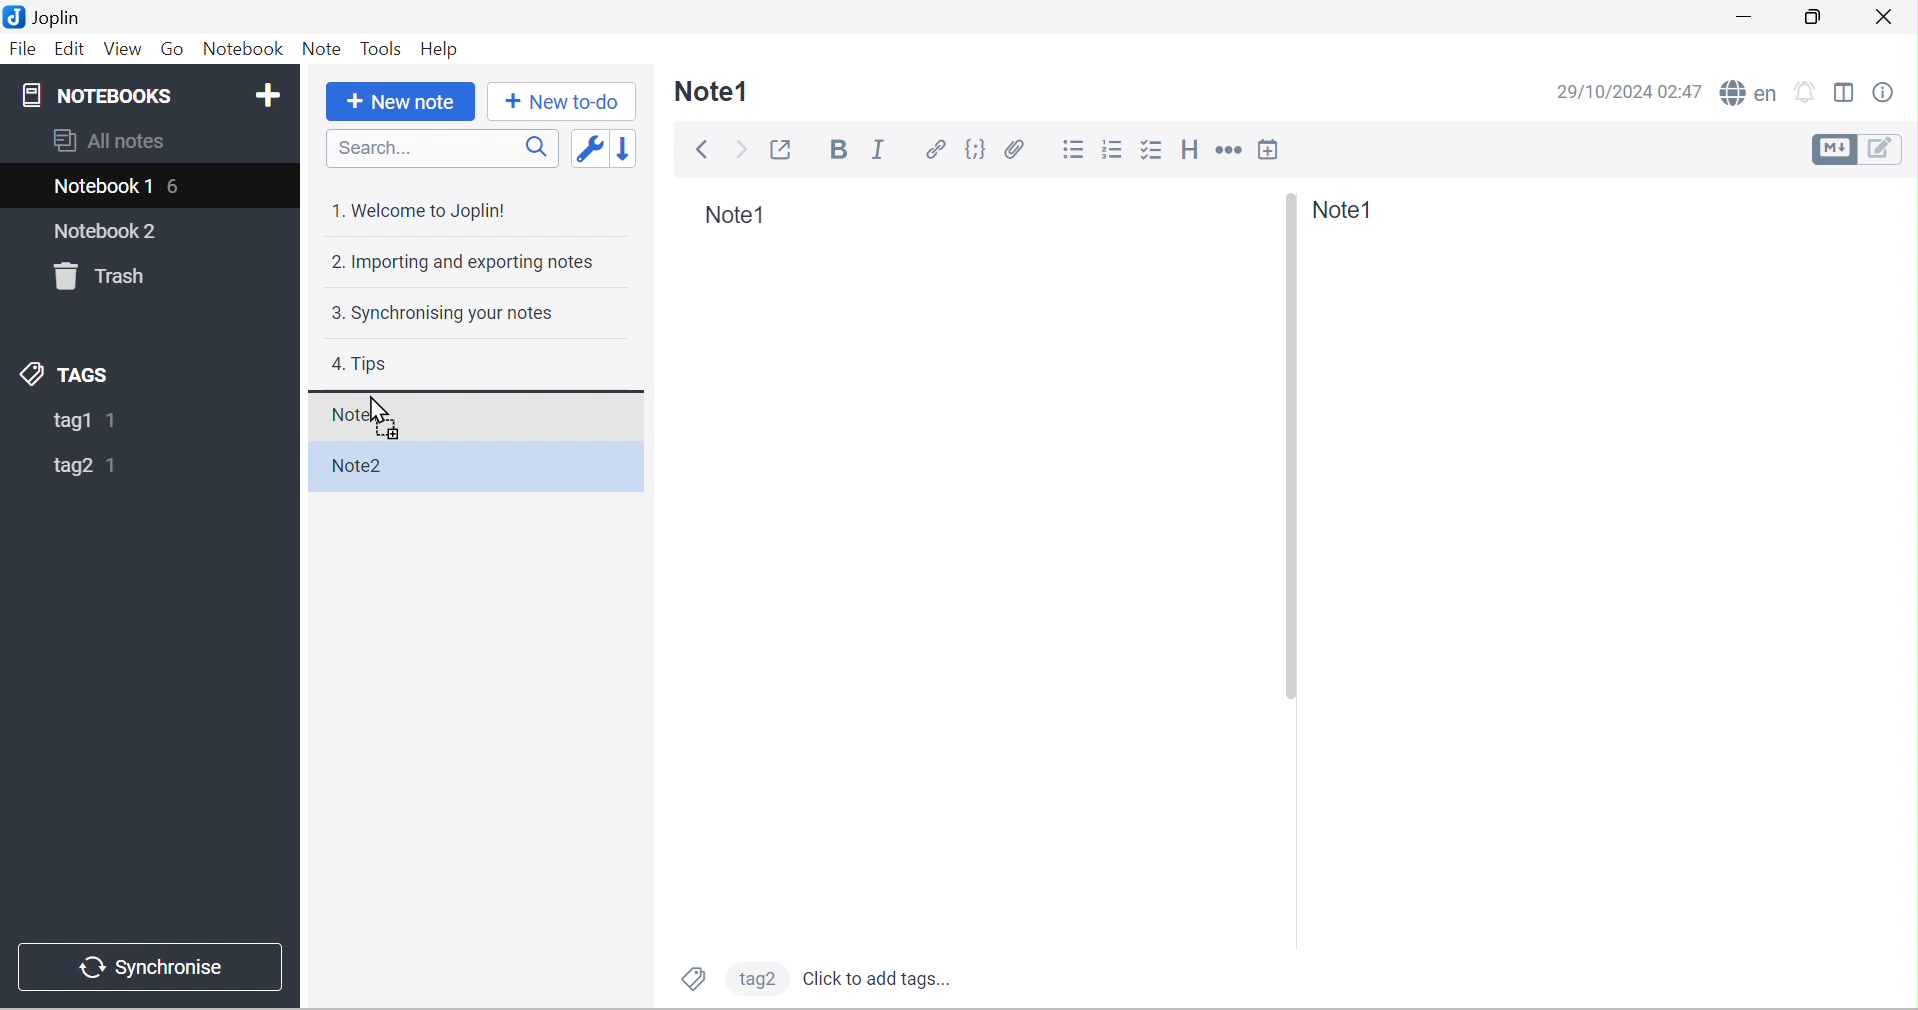 The width and height of the screenshot is (1918, 1010). I want to click on Horizontal rule, so click(1228, 149).